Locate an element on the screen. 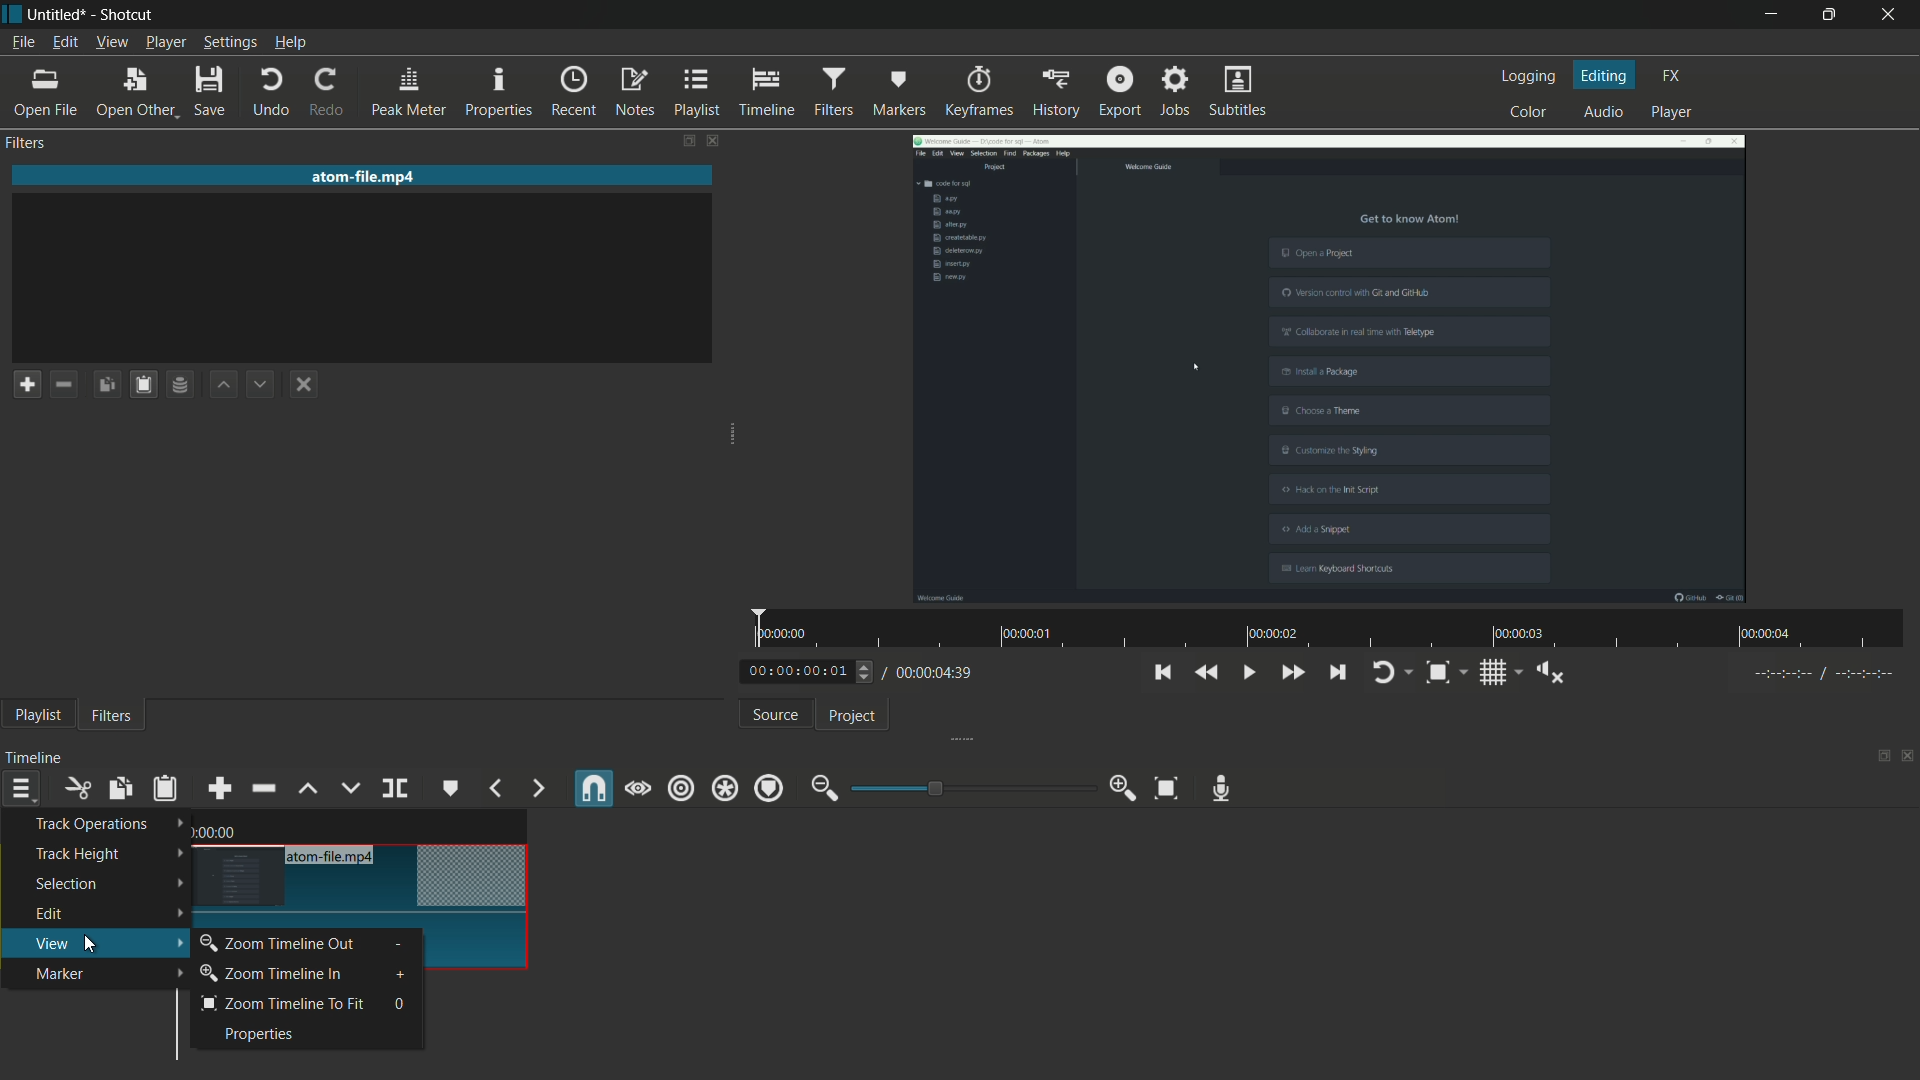  save filter set is located at coordinates (181, 384).